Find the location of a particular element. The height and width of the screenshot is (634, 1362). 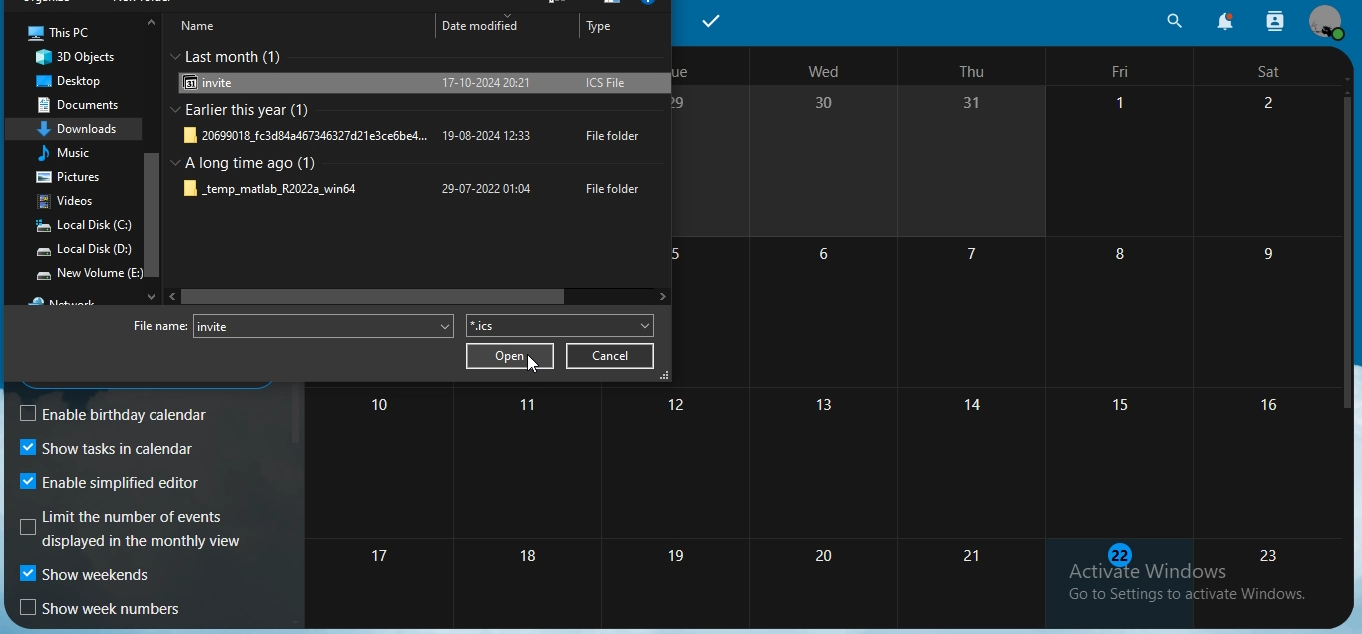

this pc is located at coordinates (56, 31).